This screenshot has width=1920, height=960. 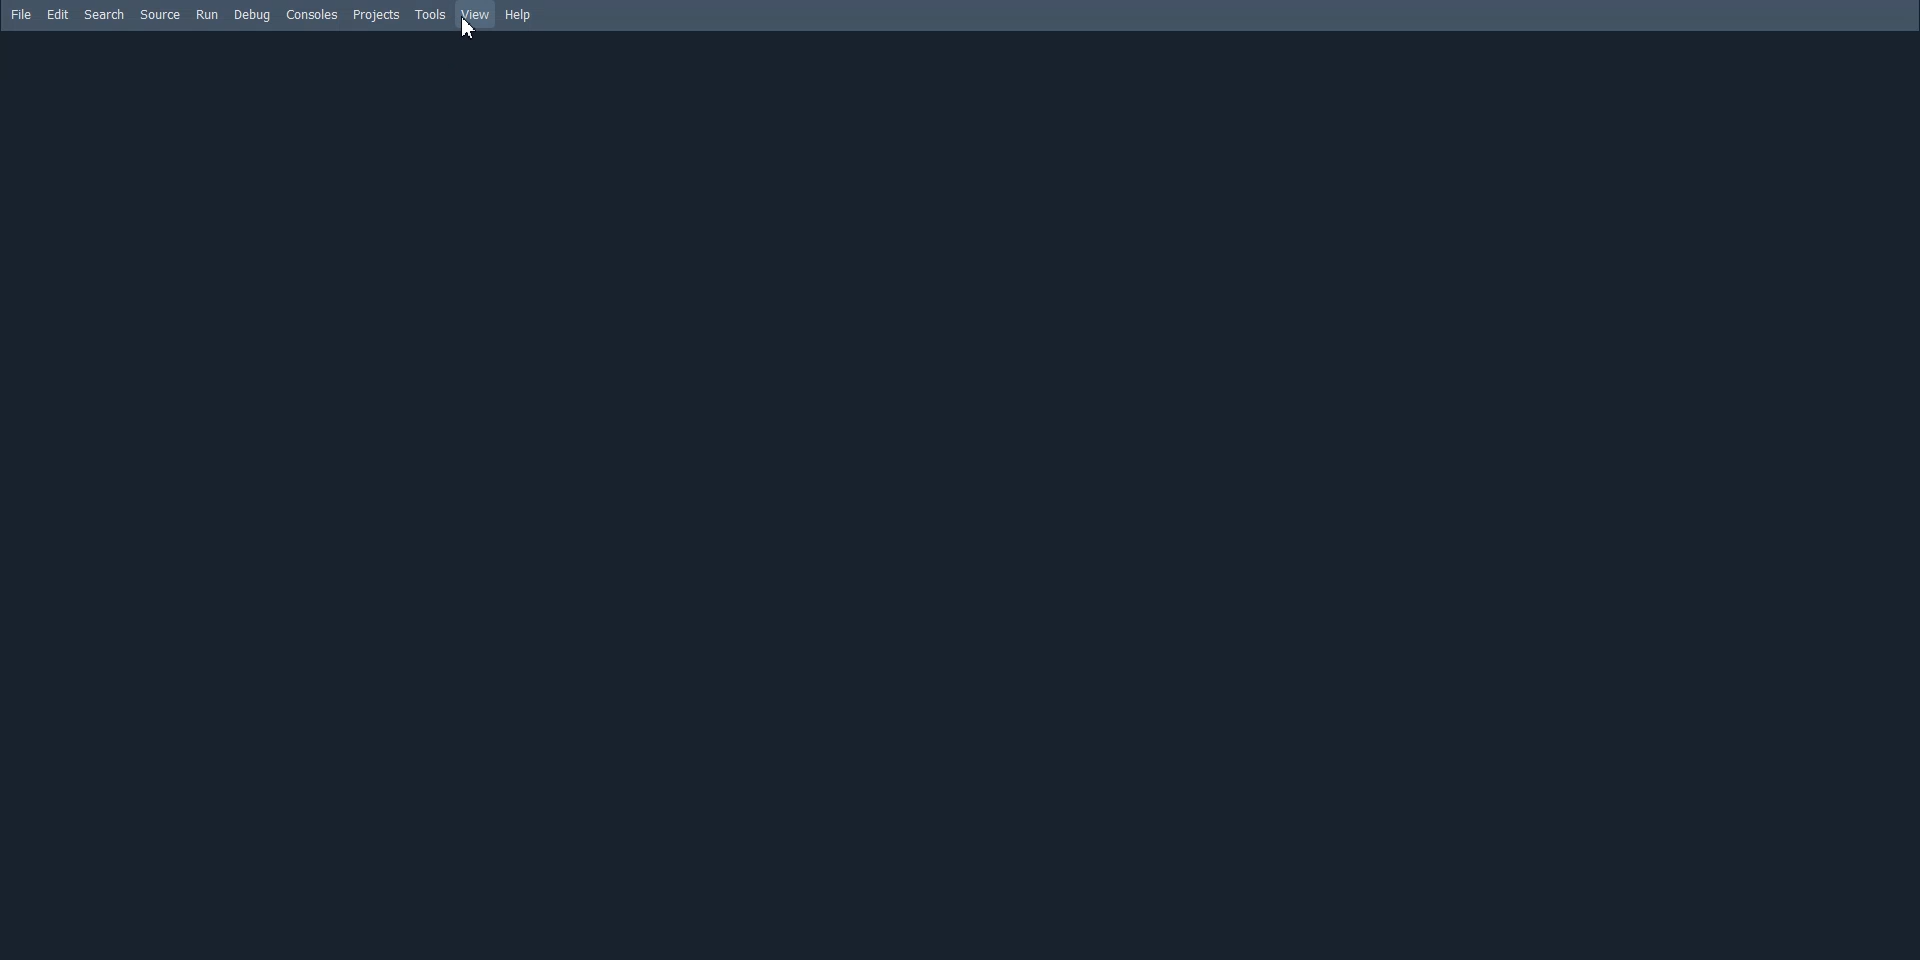 What do you see at coordinates (207, 14) in the screenshot?
I see `Run` at bounding box center [207, 14].